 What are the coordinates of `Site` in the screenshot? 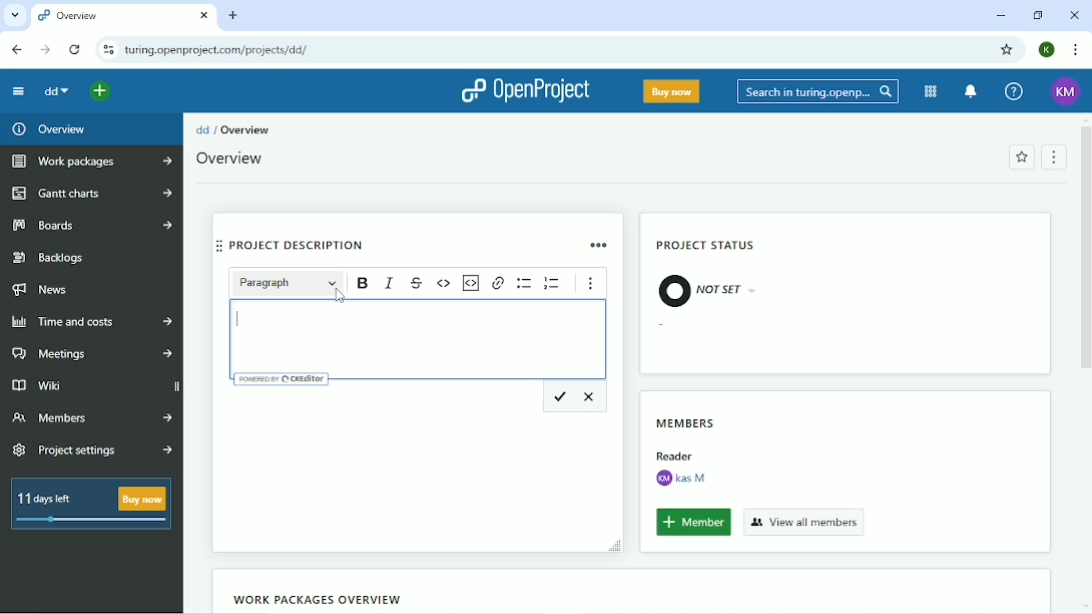 It's located at (219, 50).